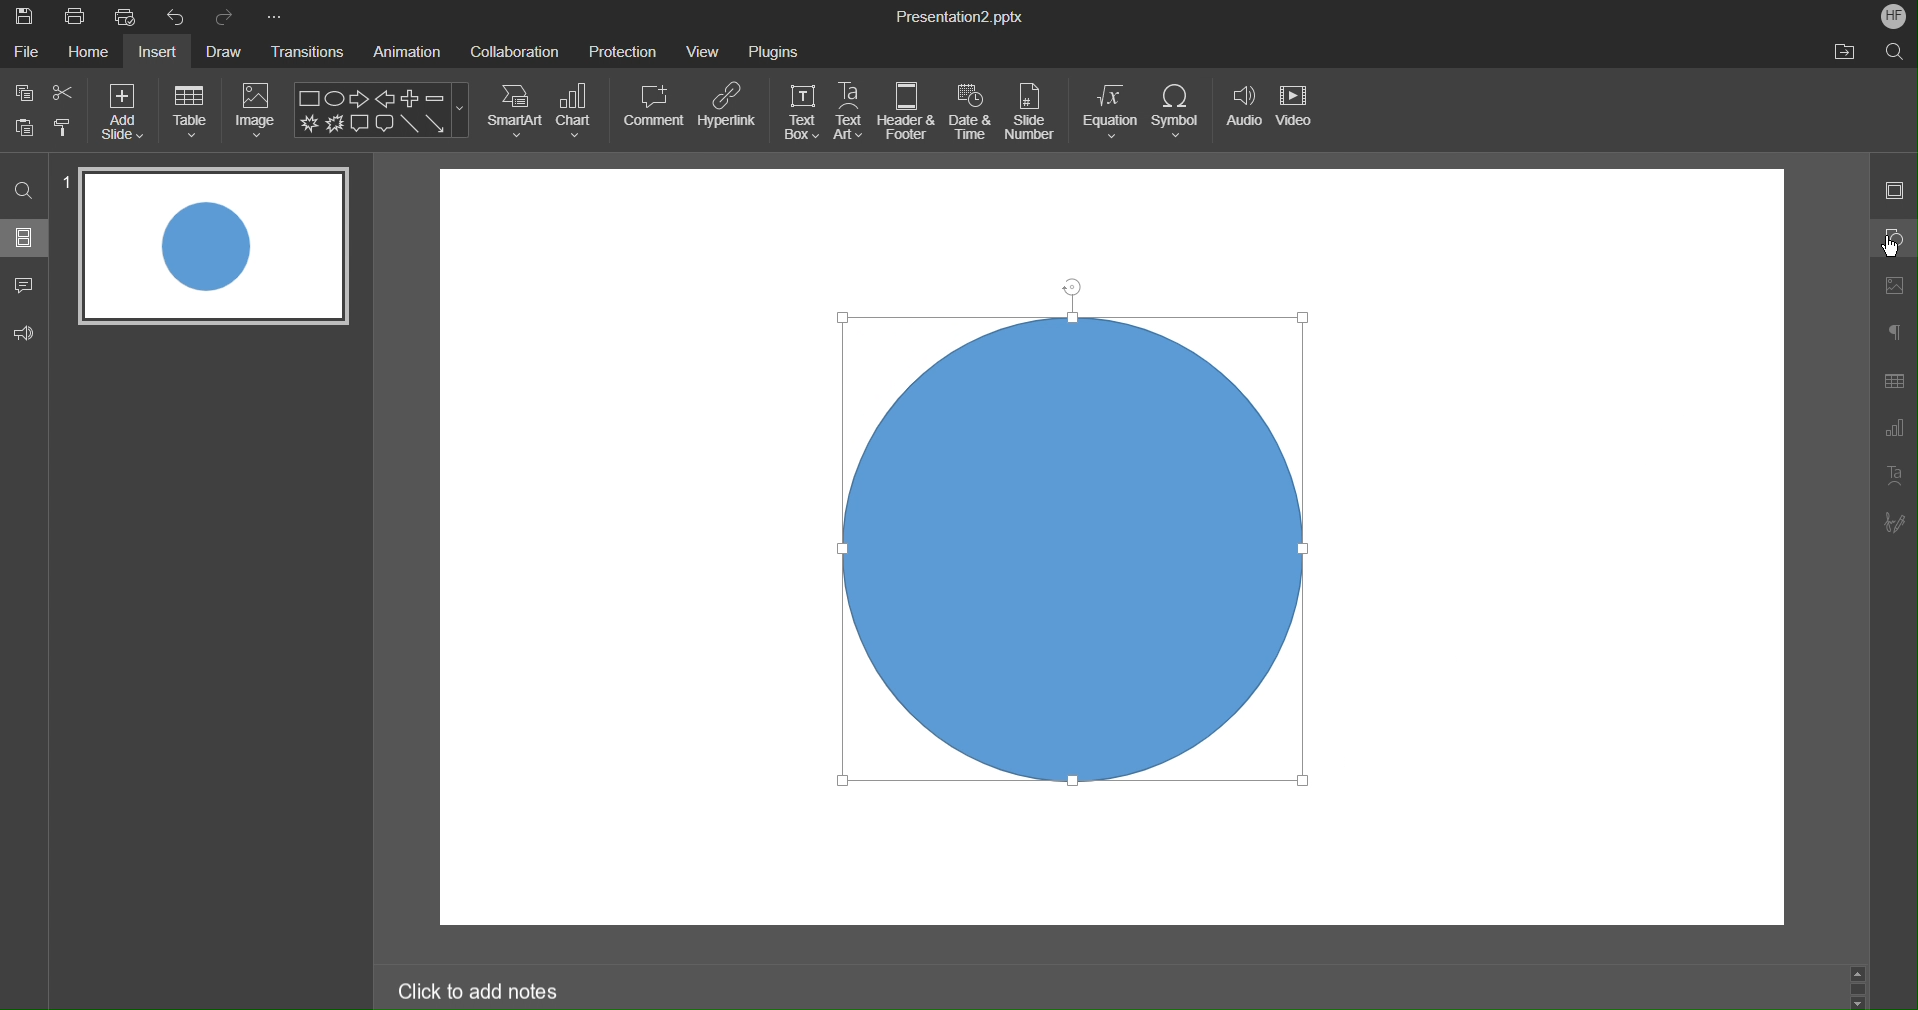 The height and width of the screenshot is (1010, 1918). I want to click on Text Box, so click(801, 112).